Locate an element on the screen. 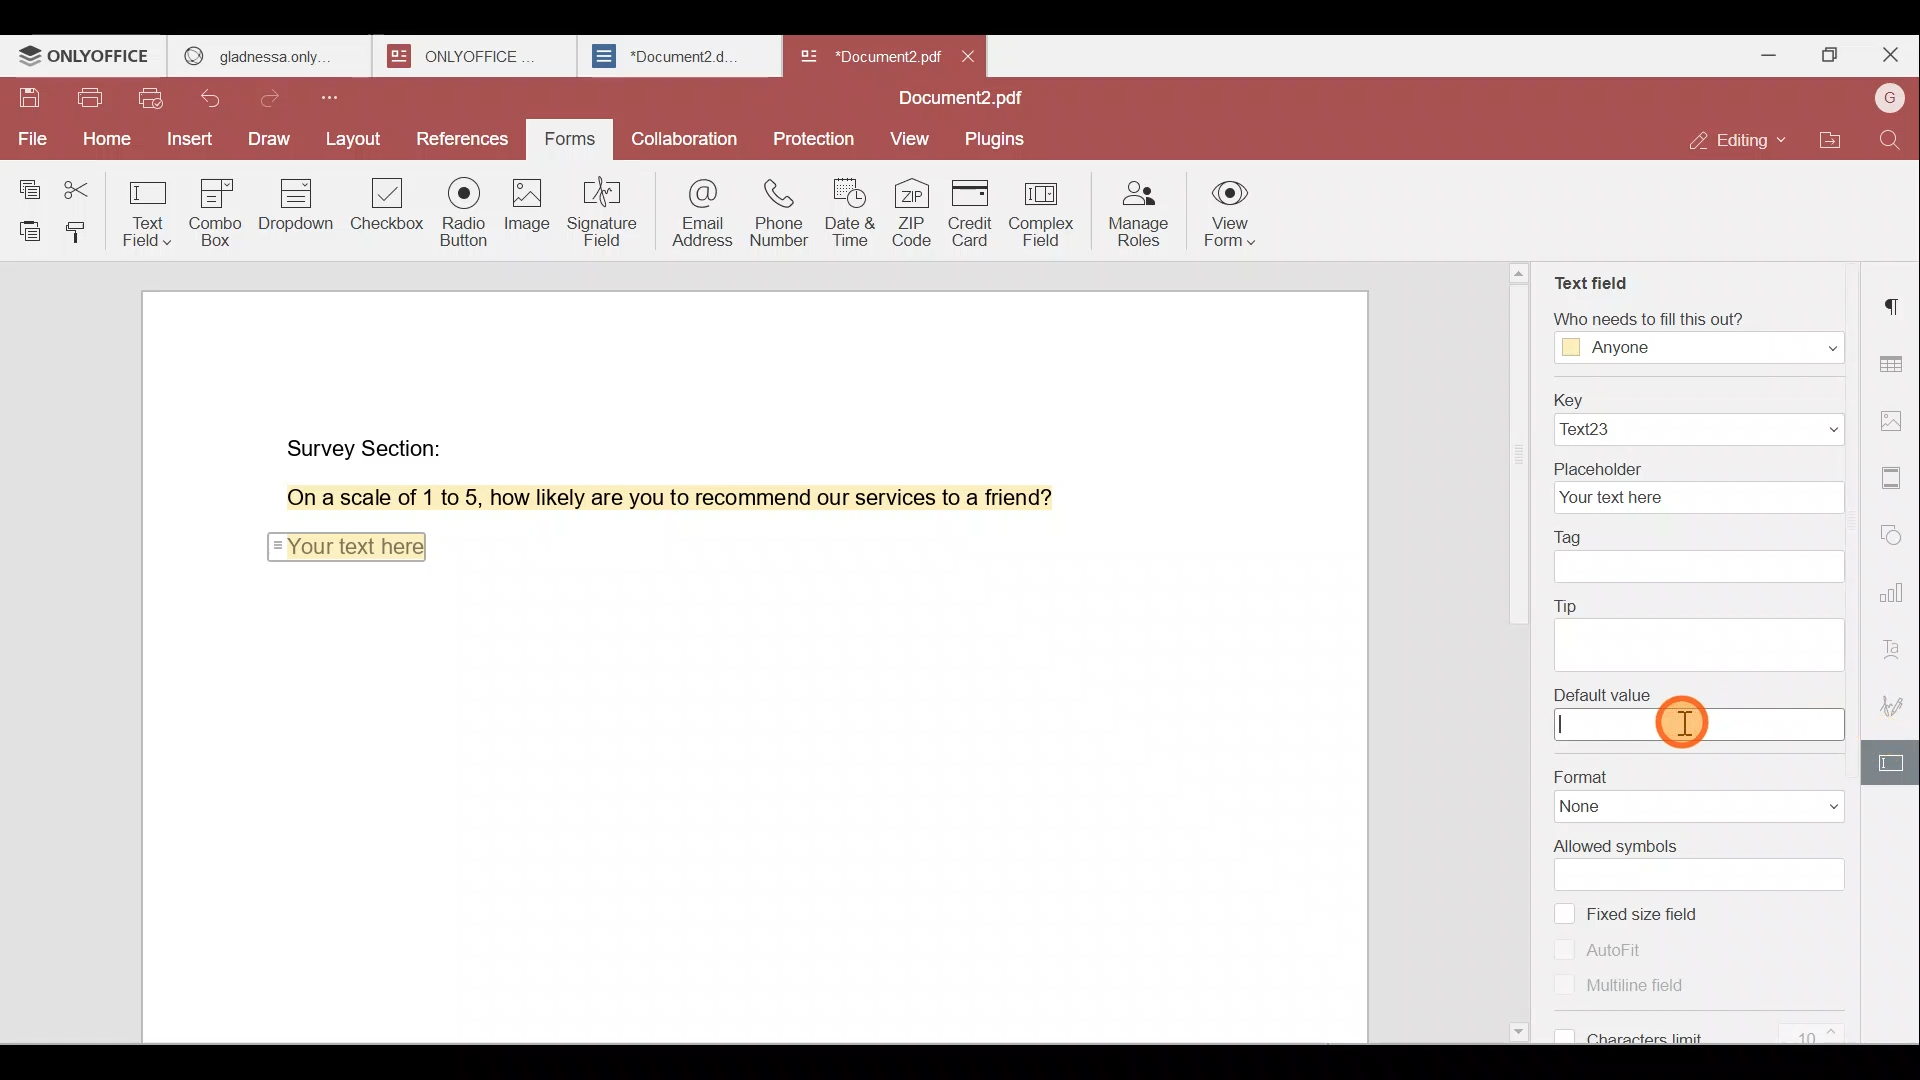 This screenshot has height=1080, width=1920. Open file location is located at coordinates (1831, 143).